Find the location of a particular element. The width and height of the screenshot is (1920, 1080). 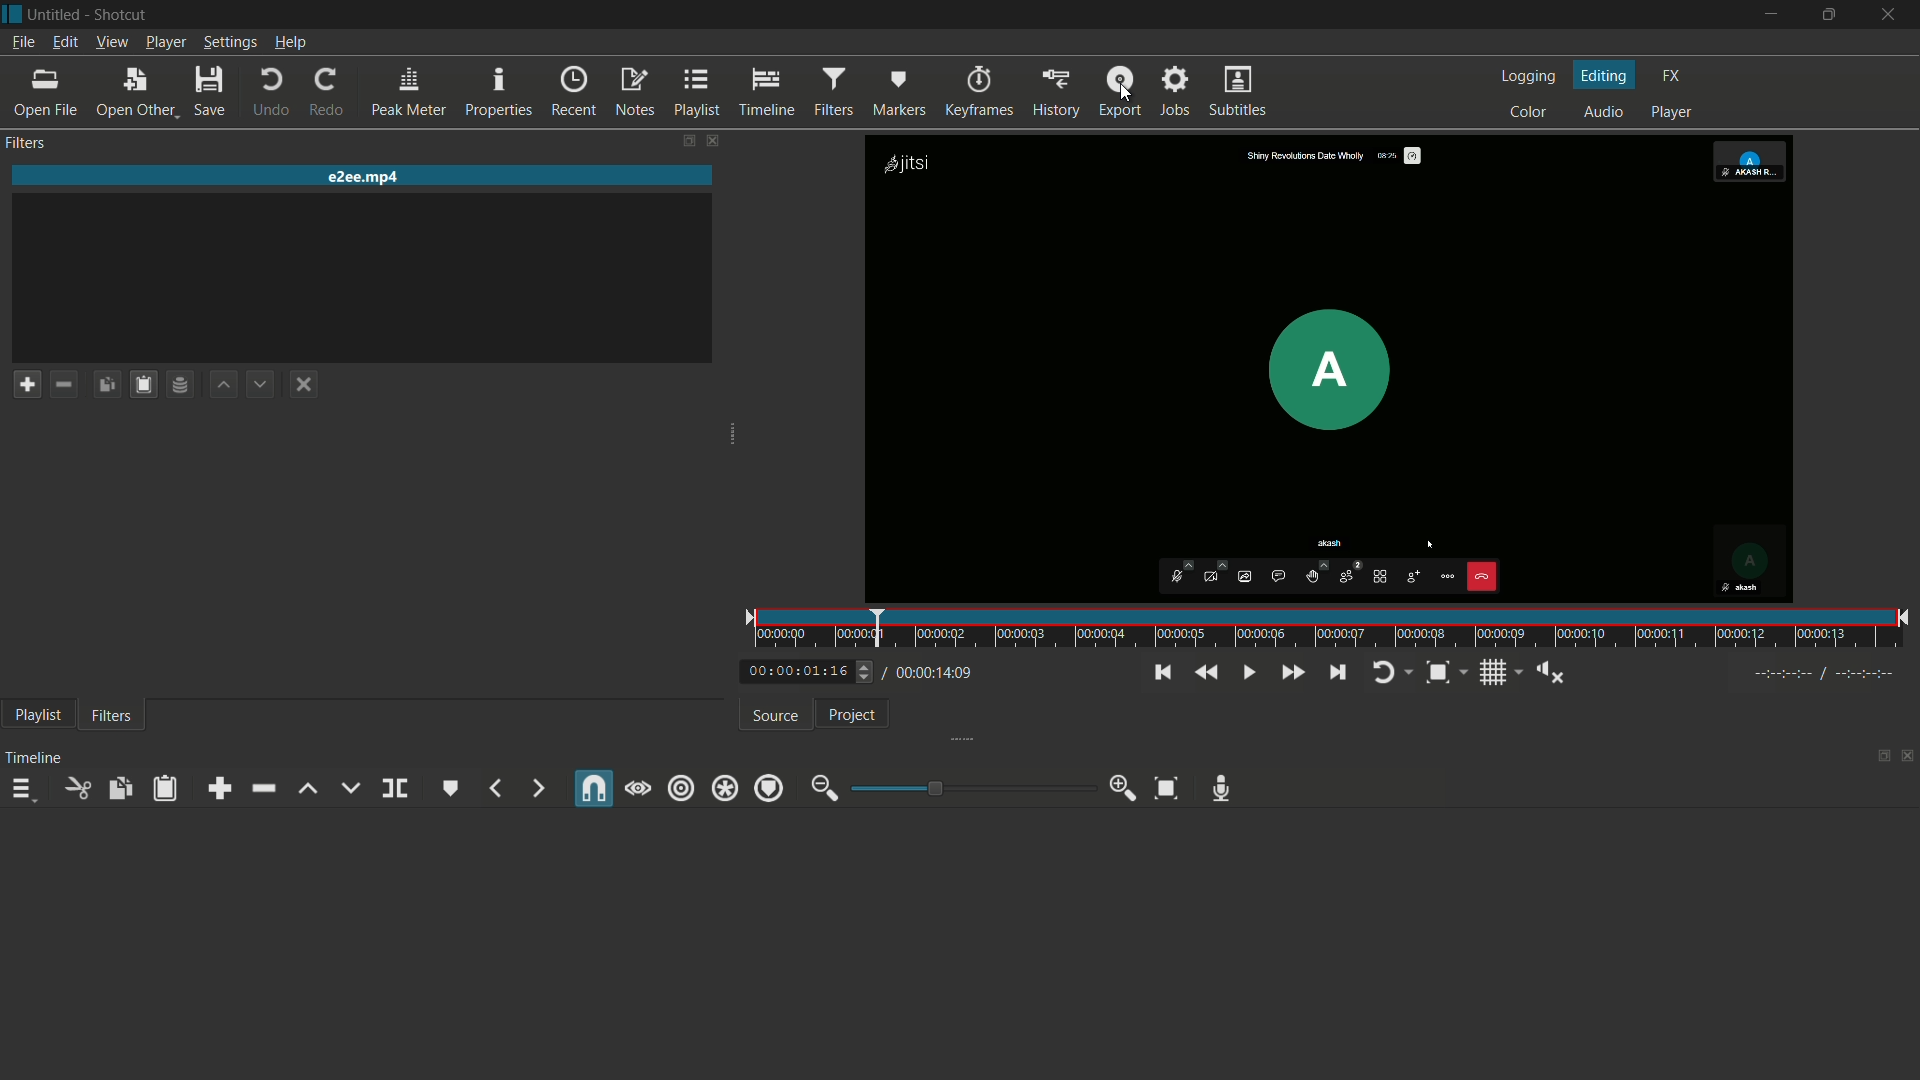

split at playhead is located at coordinates (394, 788).